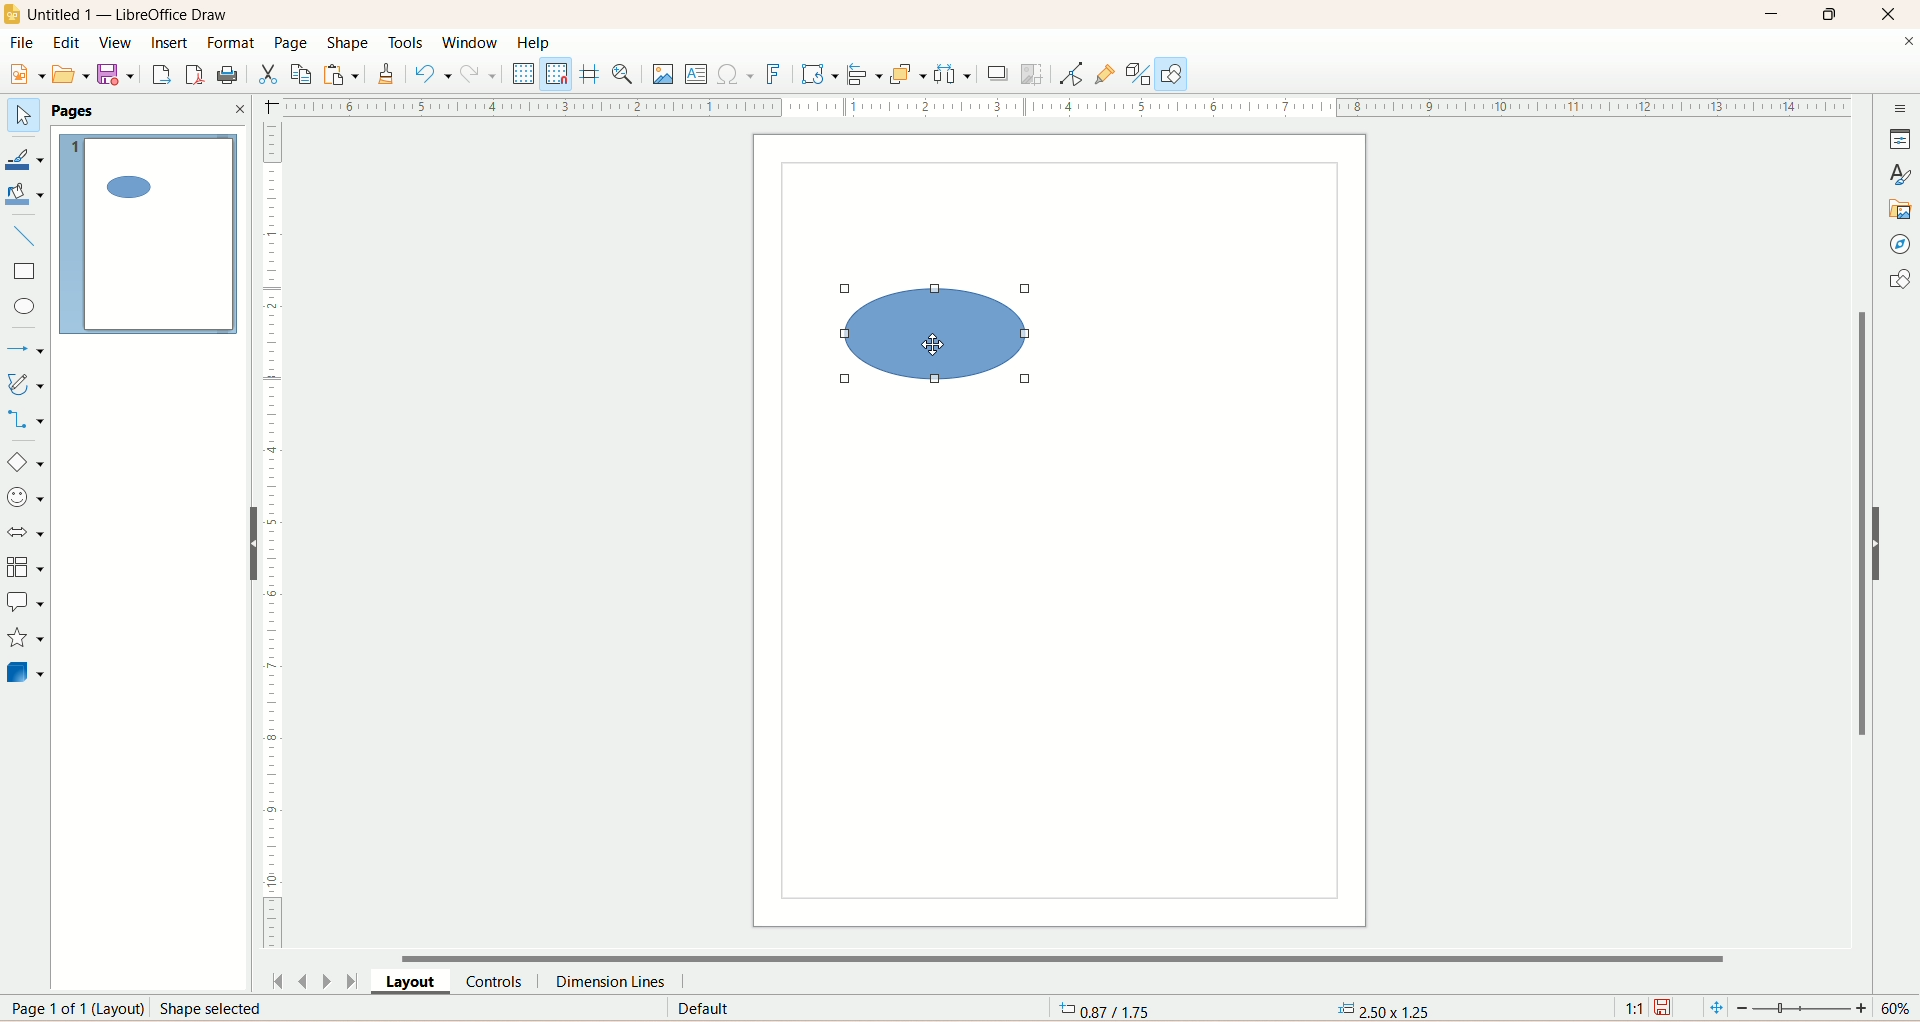 This screenshot has height=1022, width=1920. What do you see at coordinates (406, 45) in the screenshot?
I see `tools` at bounding box center [406, 45].